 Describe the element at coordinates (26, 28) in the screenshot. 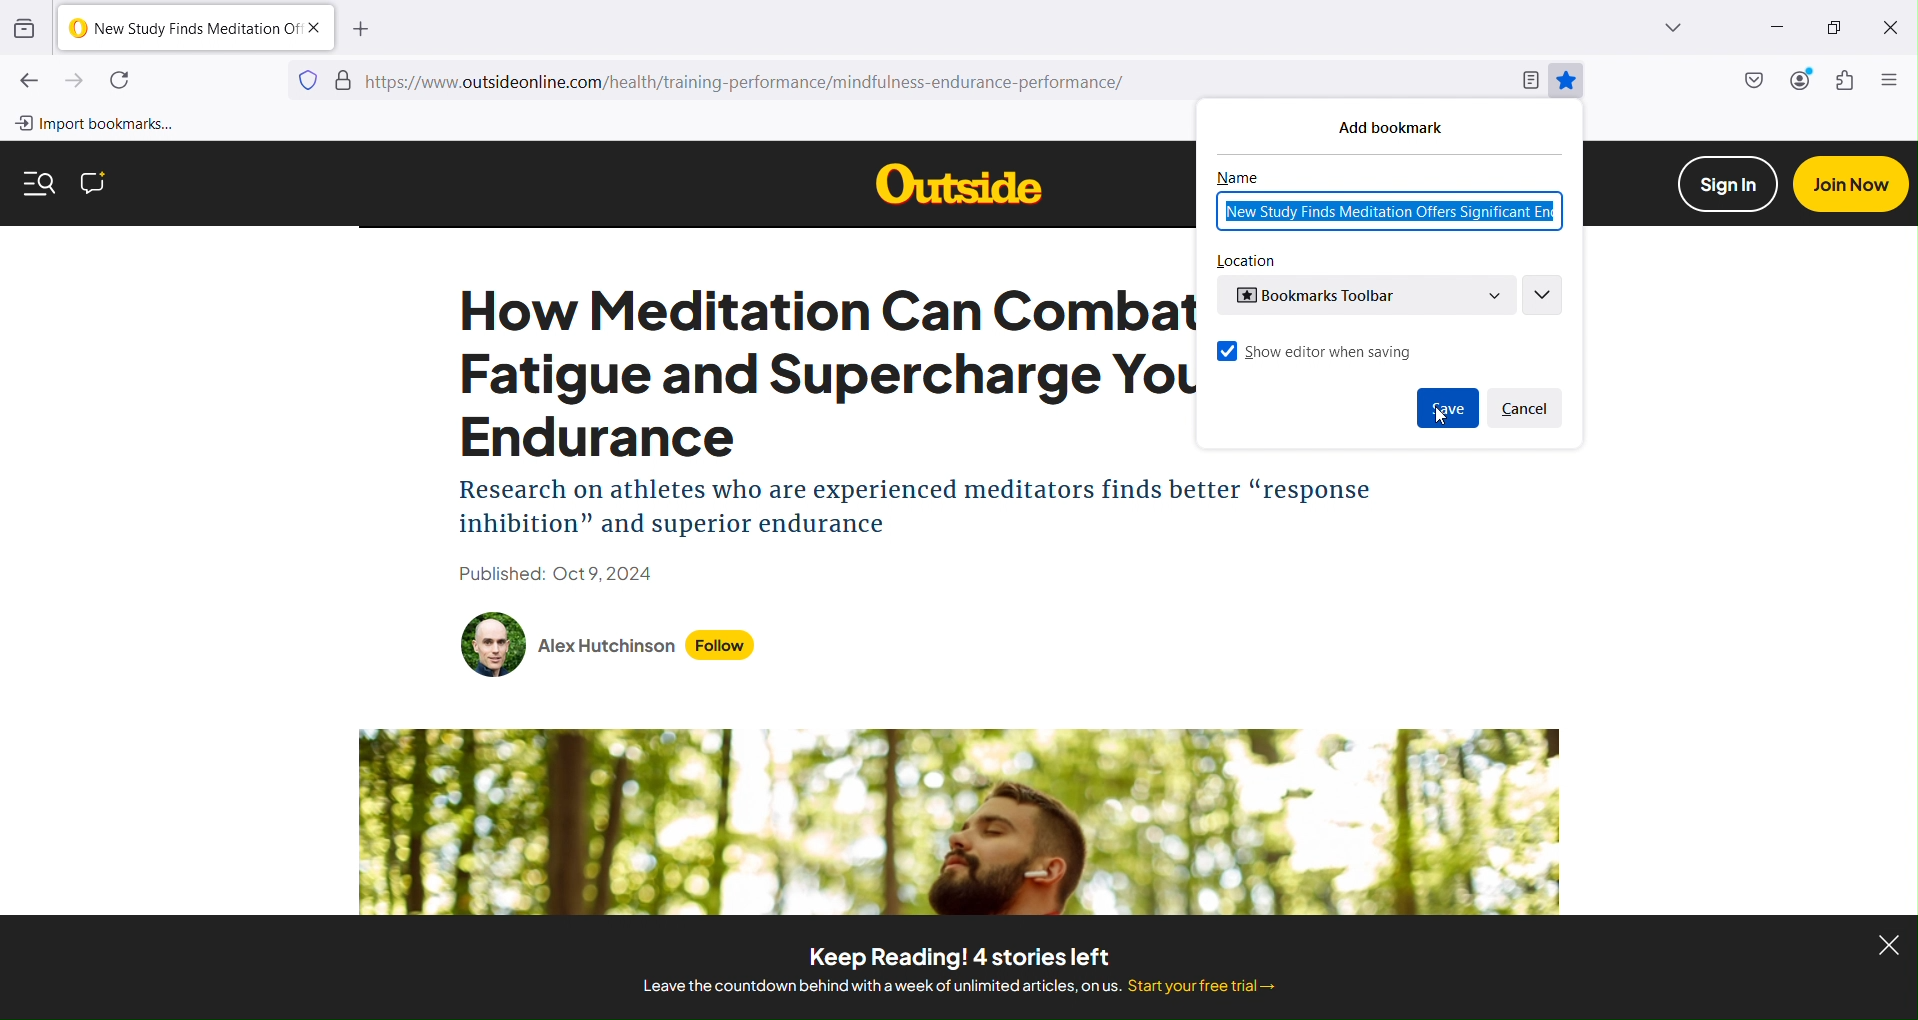

I see `View recent browsing across windows and devices` at that location.